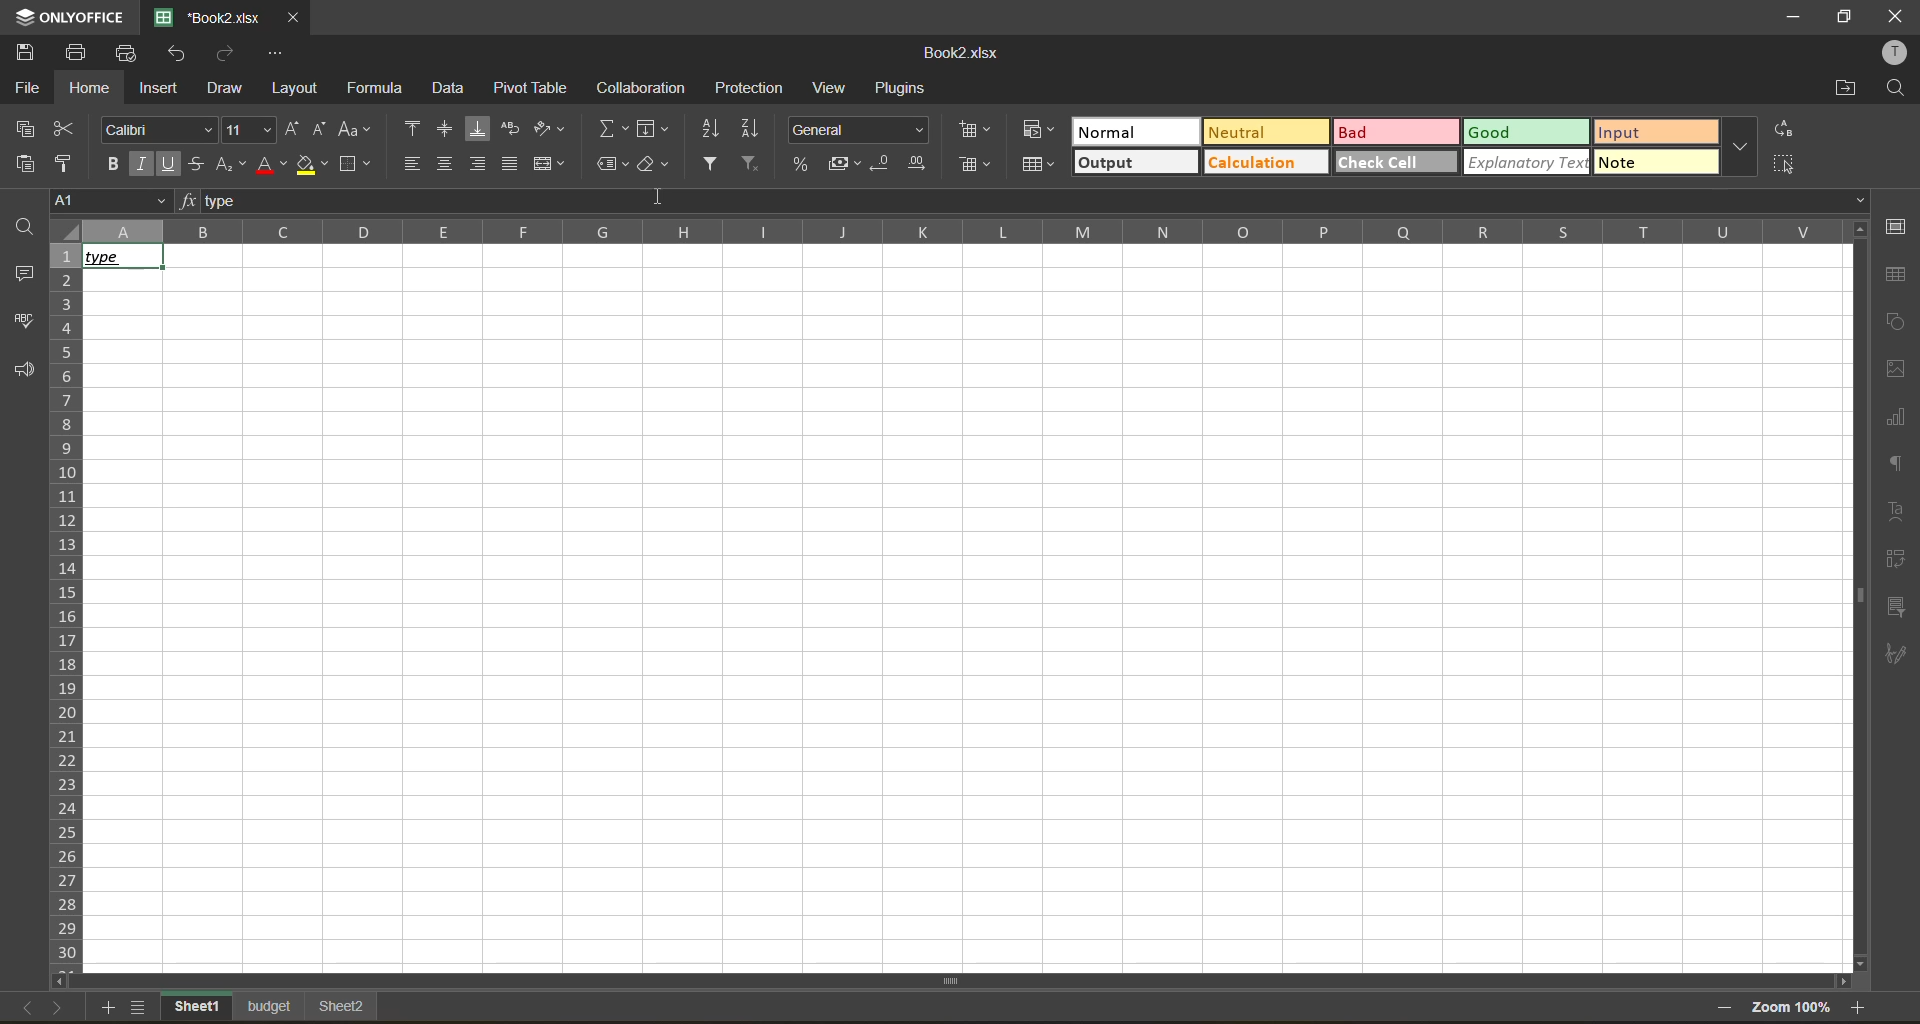 This screenshot has width=1920, height=1024. What do you see at coordinates (28, 224) in the screenshot?
I see `find` at bounding box center [28, 224].